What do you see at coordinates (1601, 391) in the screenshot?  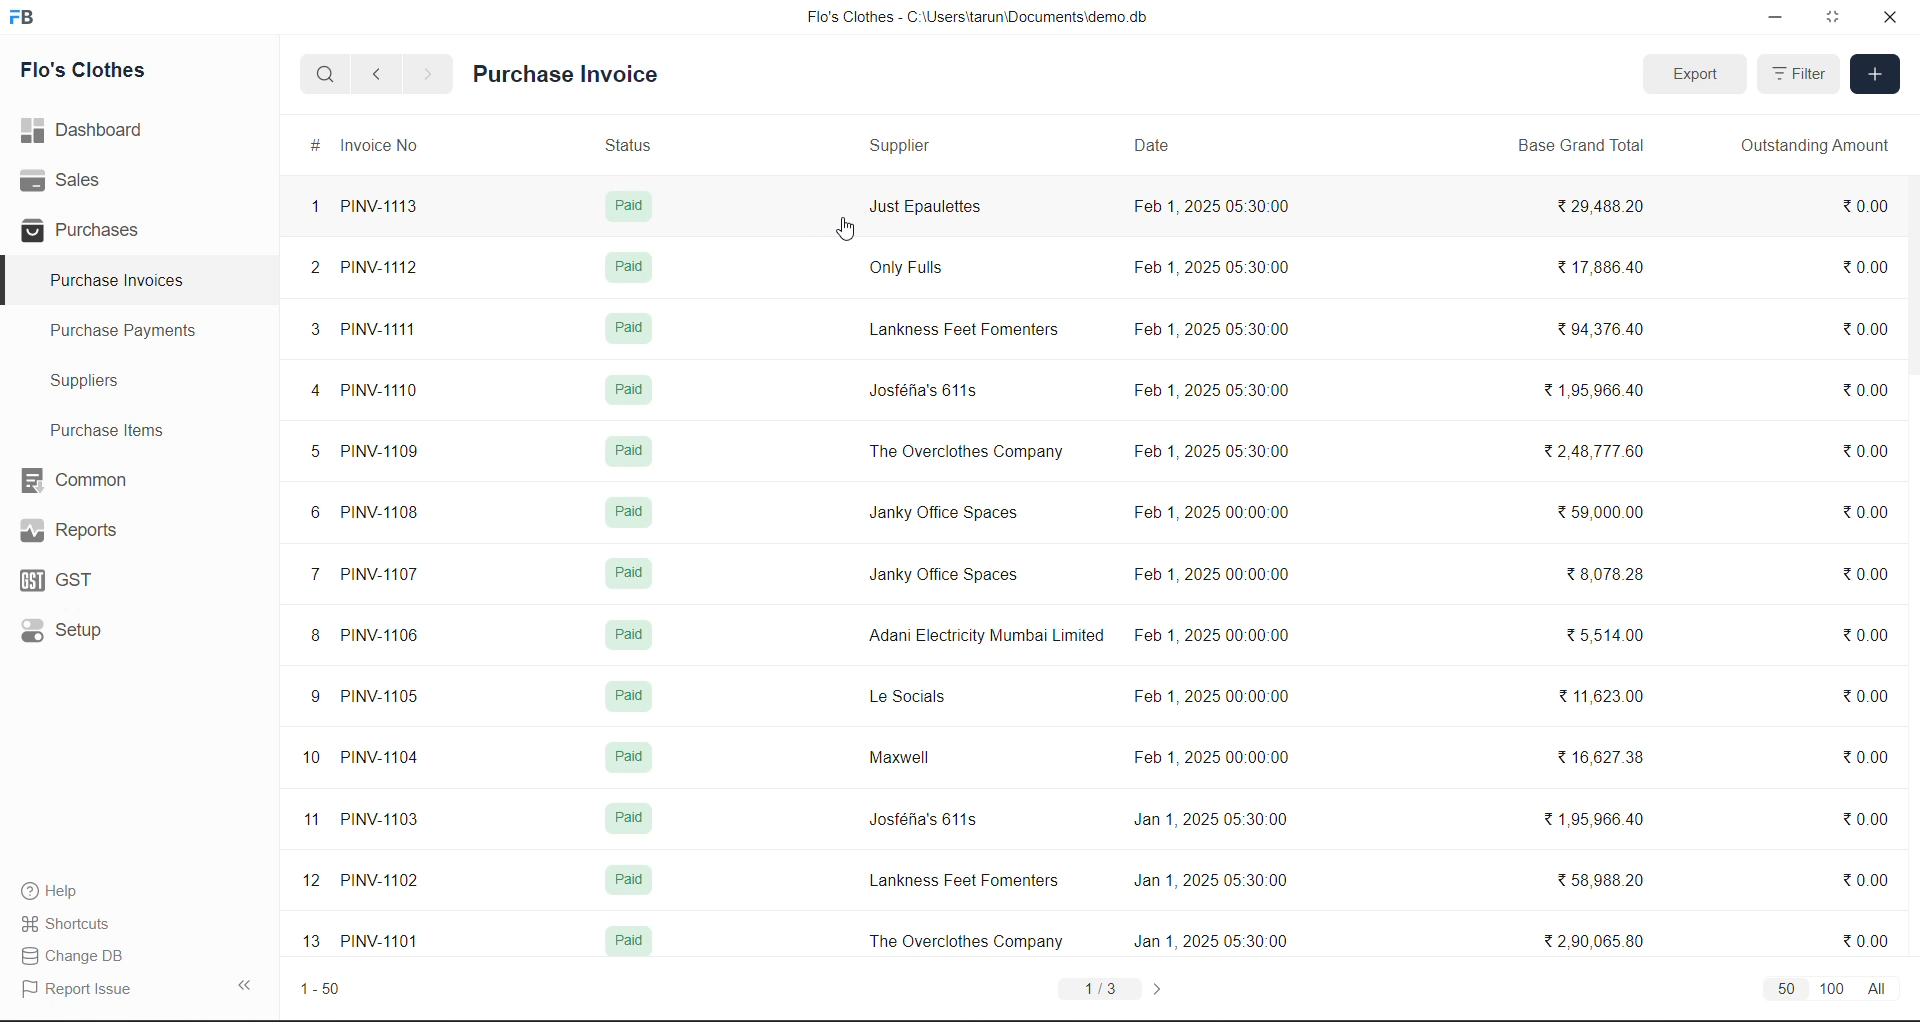 I see `₹1,95,966.40` at bounding box center [1601, 391].